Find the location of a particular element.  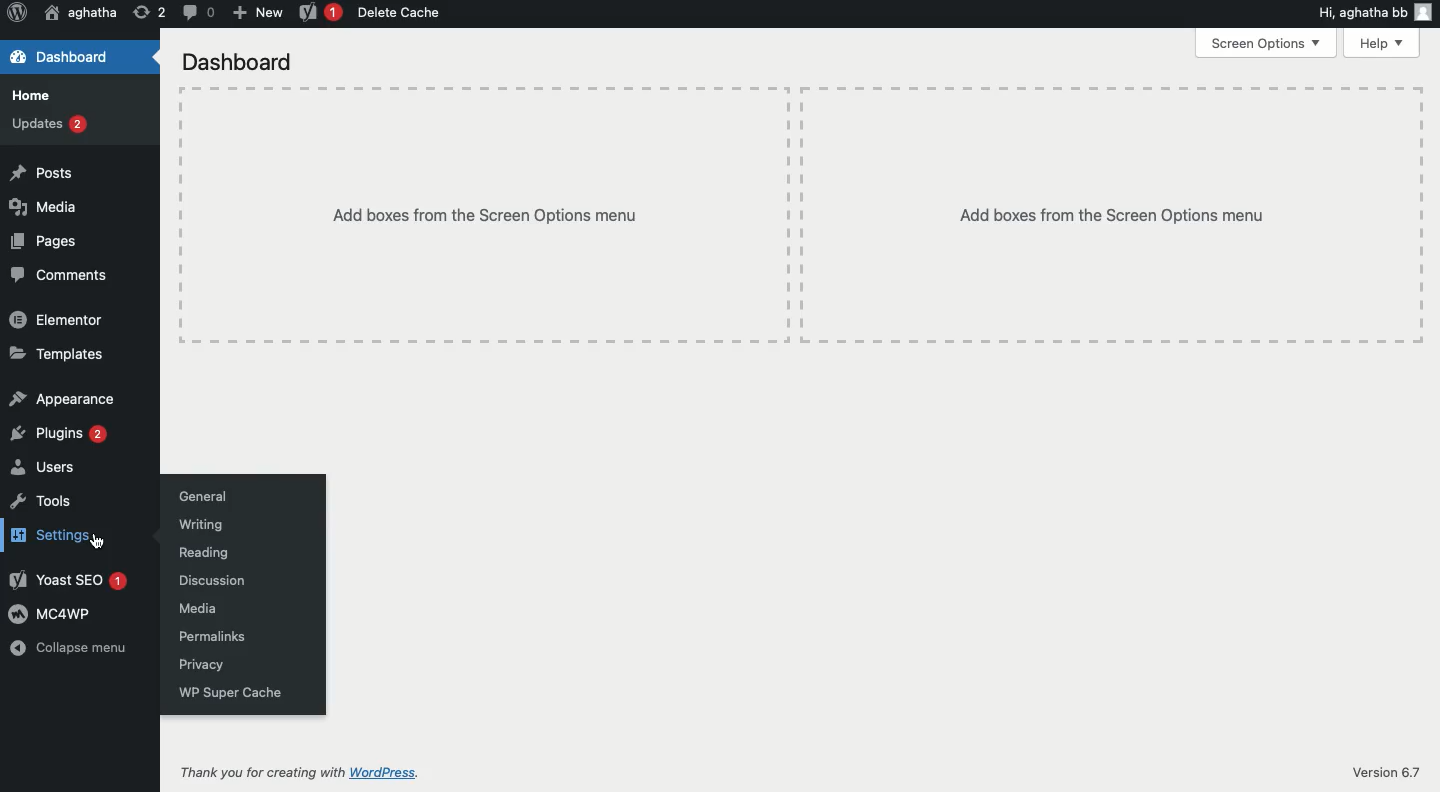

Plugins is located at coordinates (56, 434).